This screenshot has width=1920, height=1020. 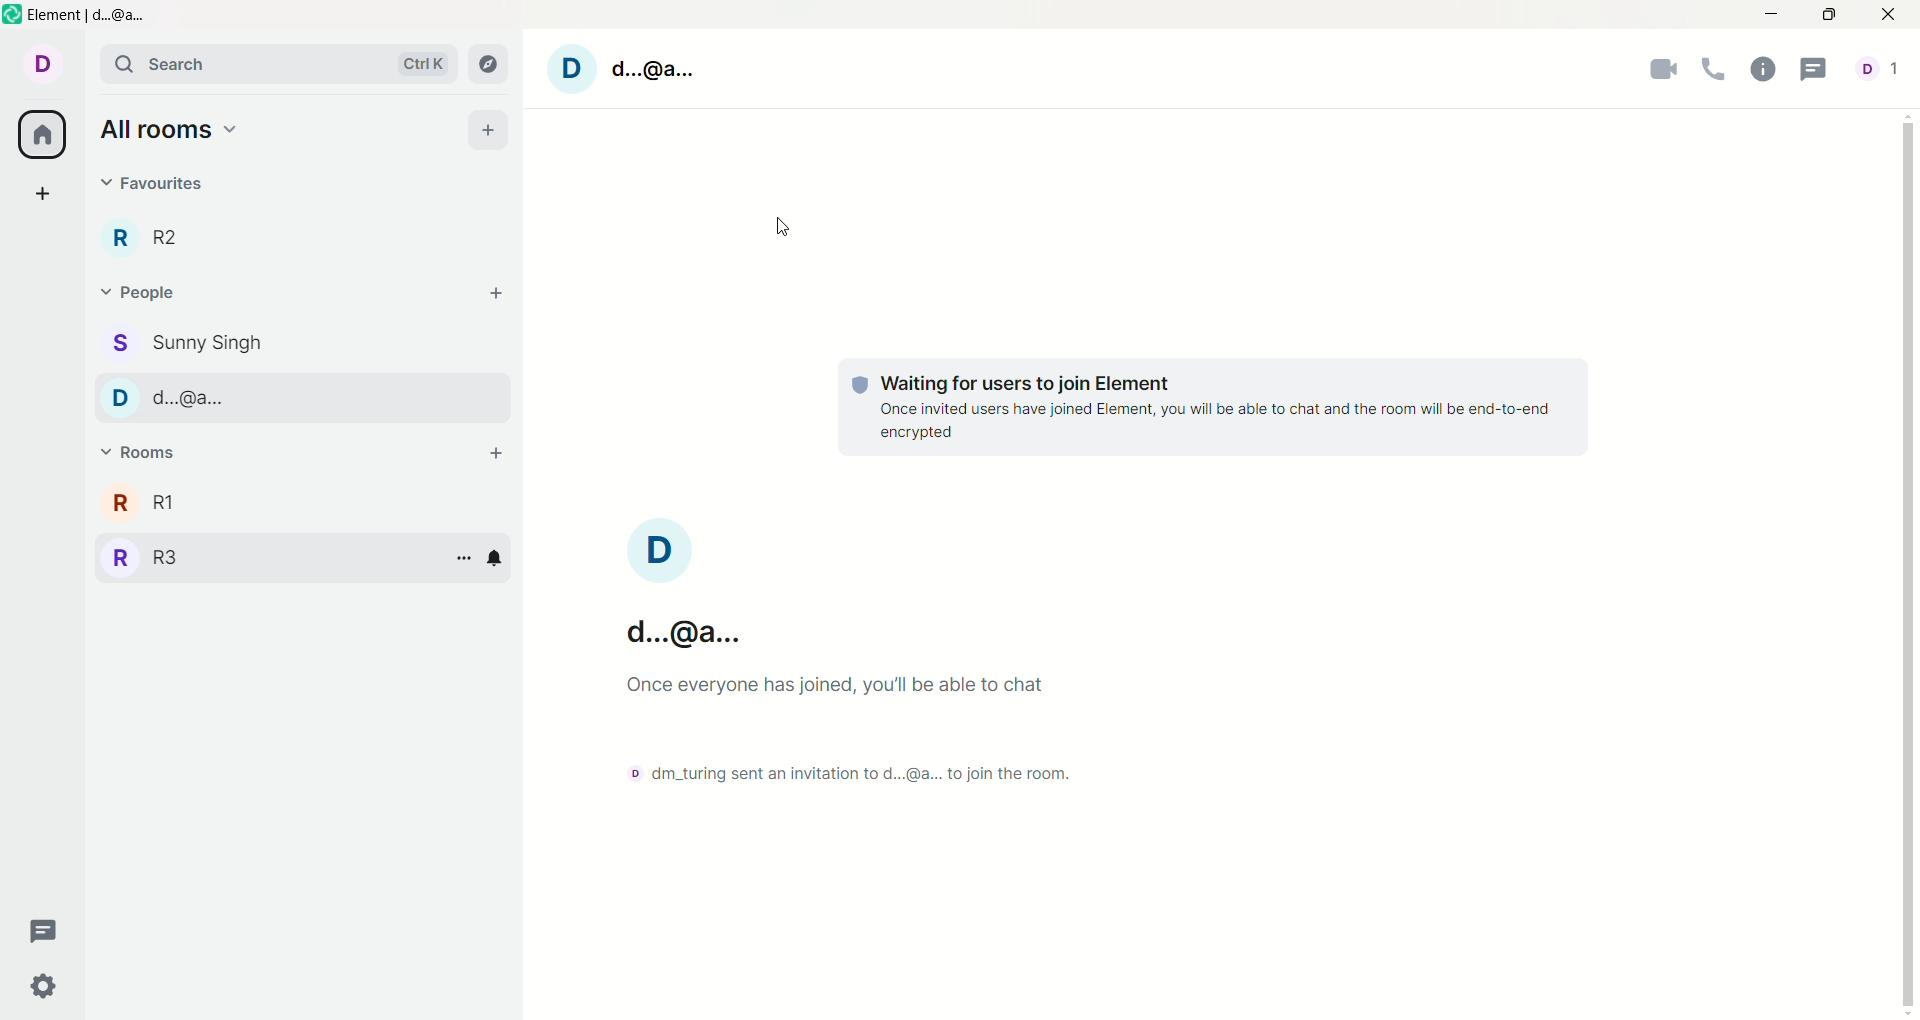 What do you see at coordinates (463, 558) in the screenshot?
I see `options` at bounding box center [463, 558].